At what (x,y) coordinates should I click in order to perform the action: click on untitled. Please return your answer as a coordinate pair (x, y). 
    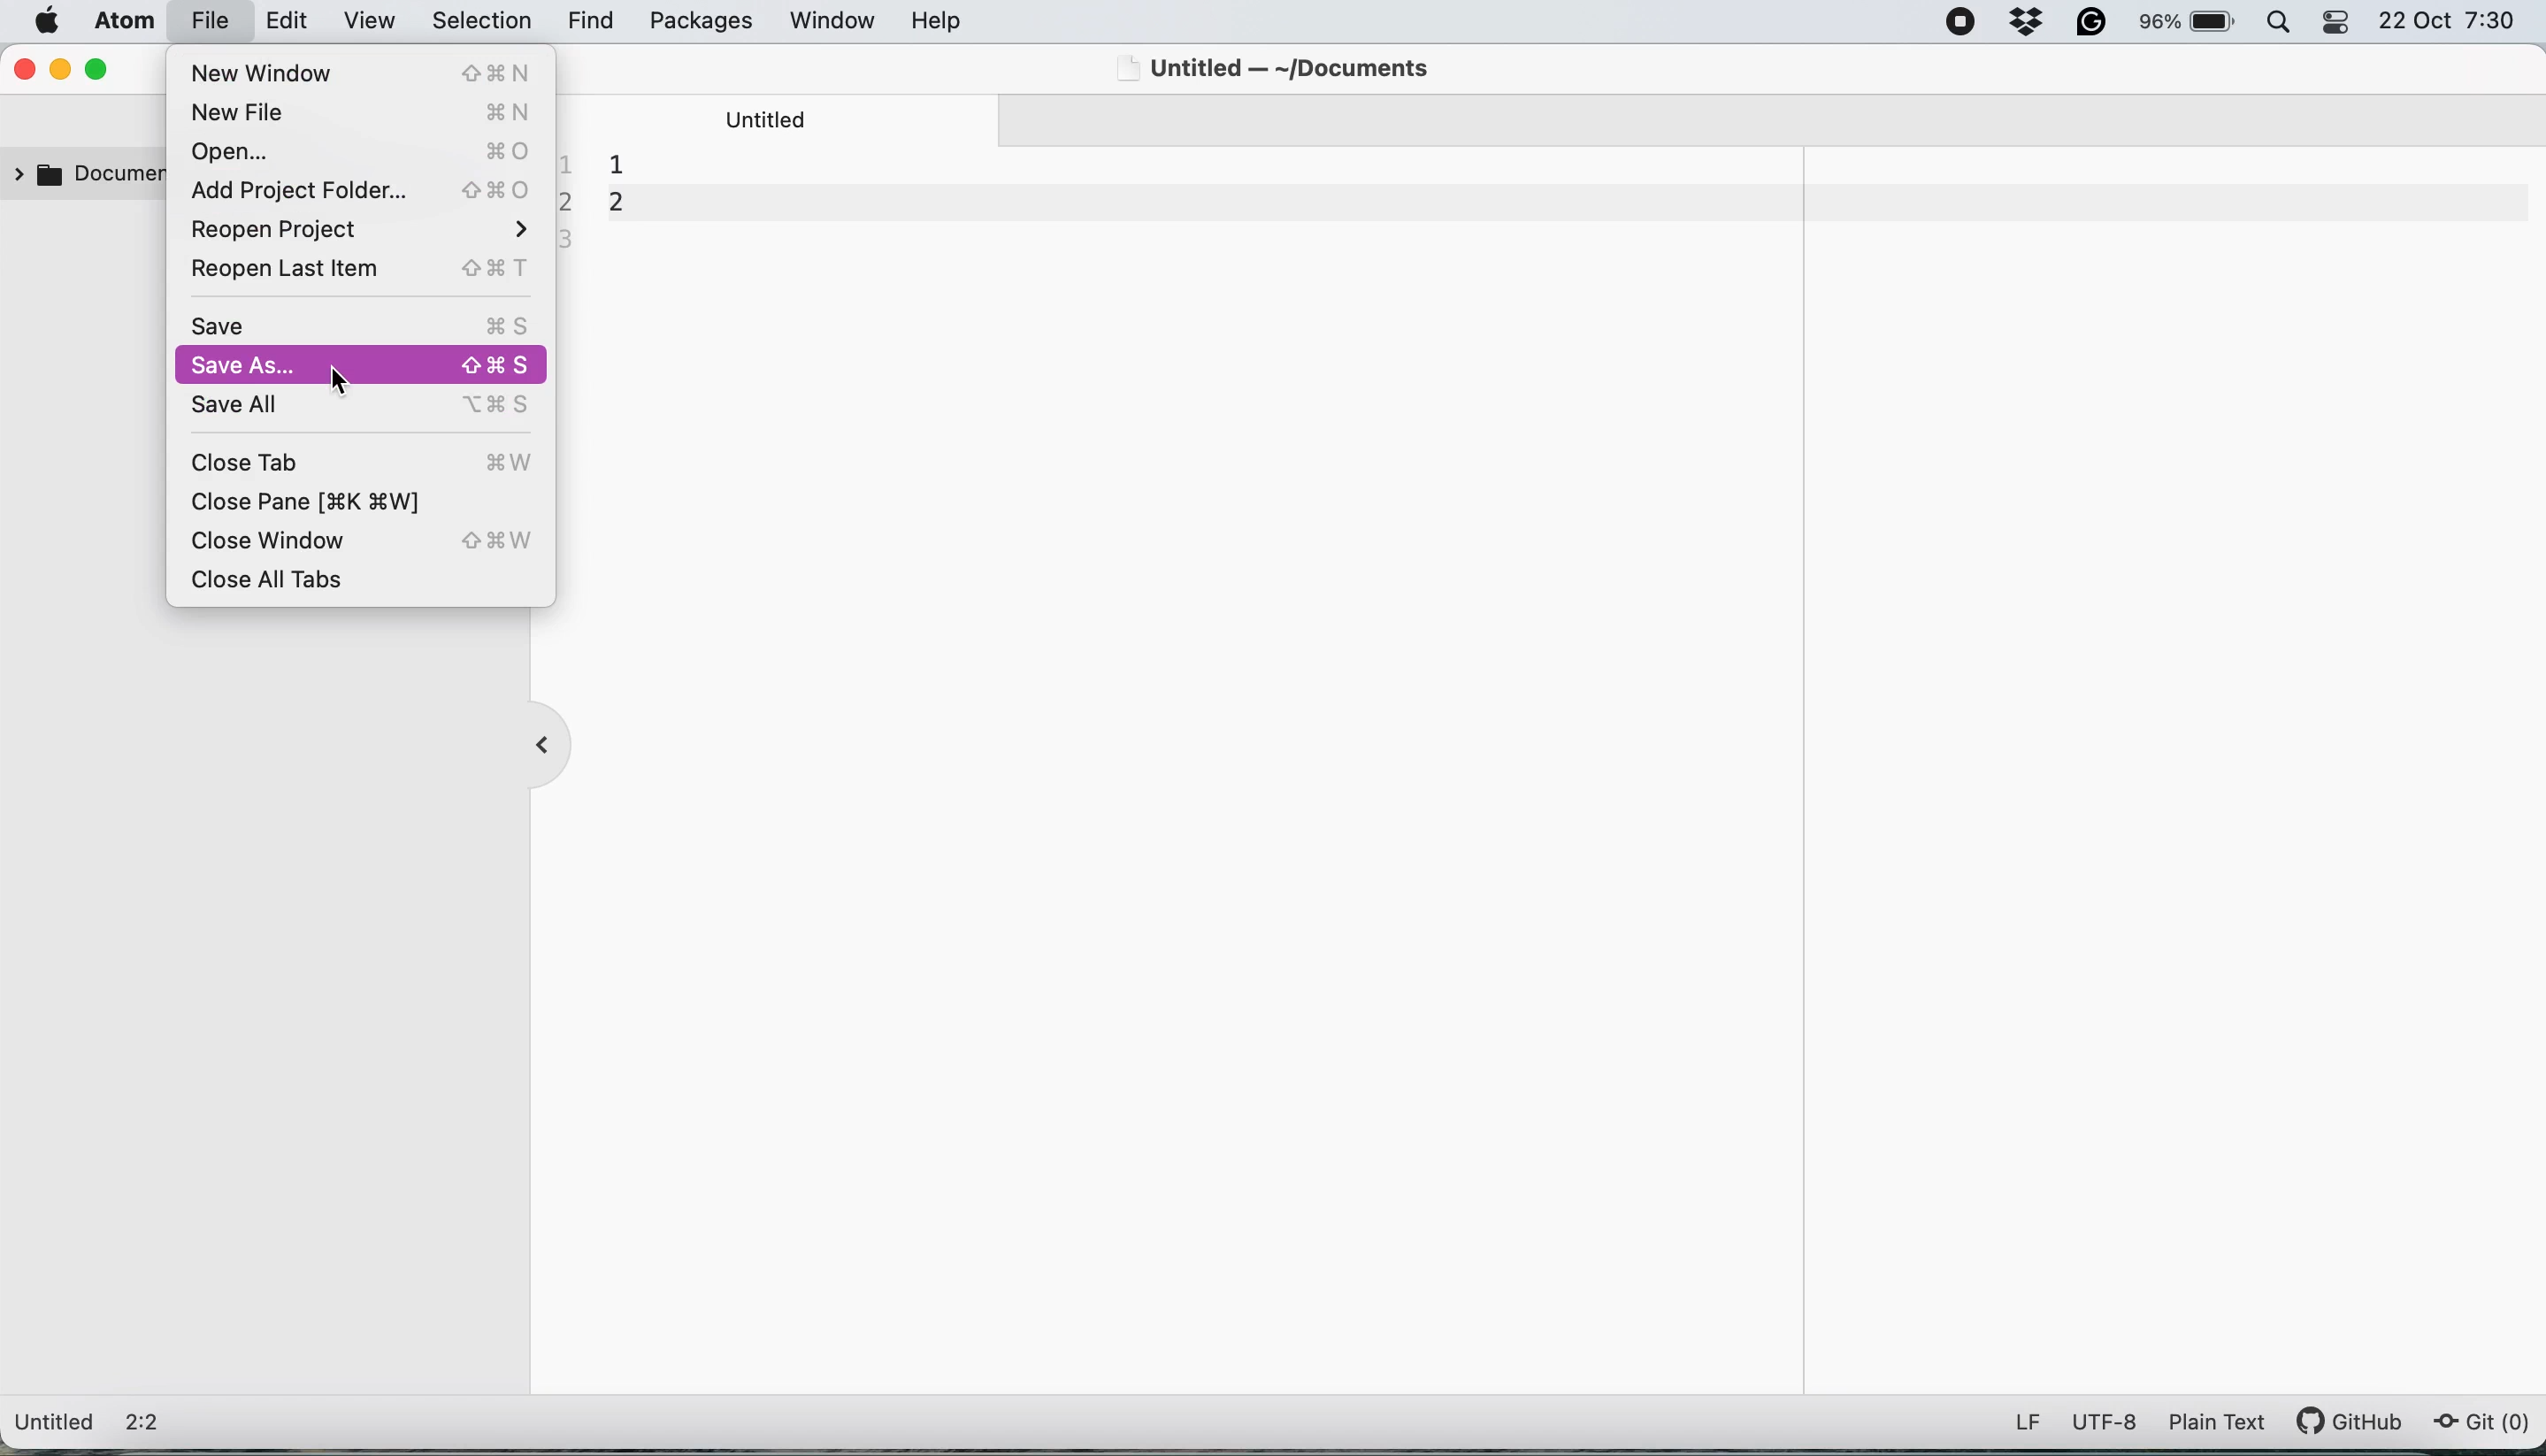
    Looking at the image, I should click on (774, 118).